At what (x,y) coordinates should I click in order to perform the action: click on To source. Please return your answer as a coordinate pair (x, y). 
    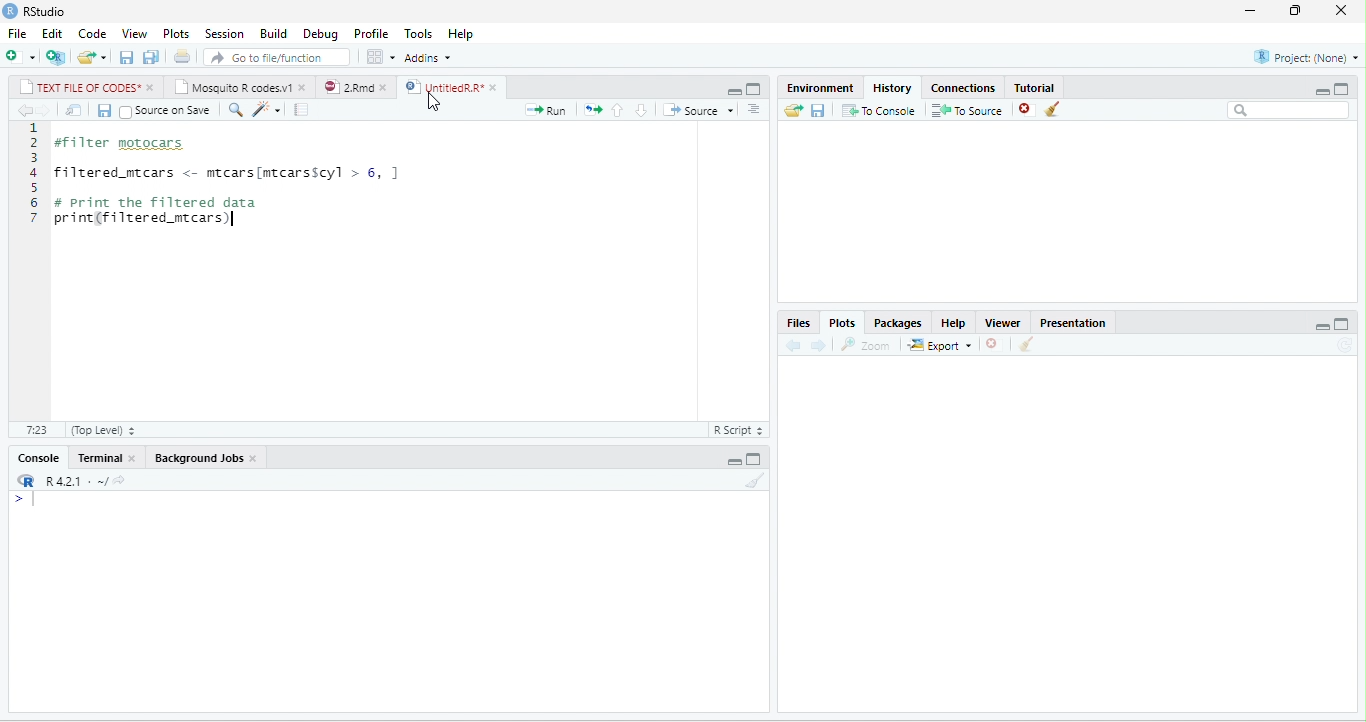
    Looking at the image, I should click on (965, 110).